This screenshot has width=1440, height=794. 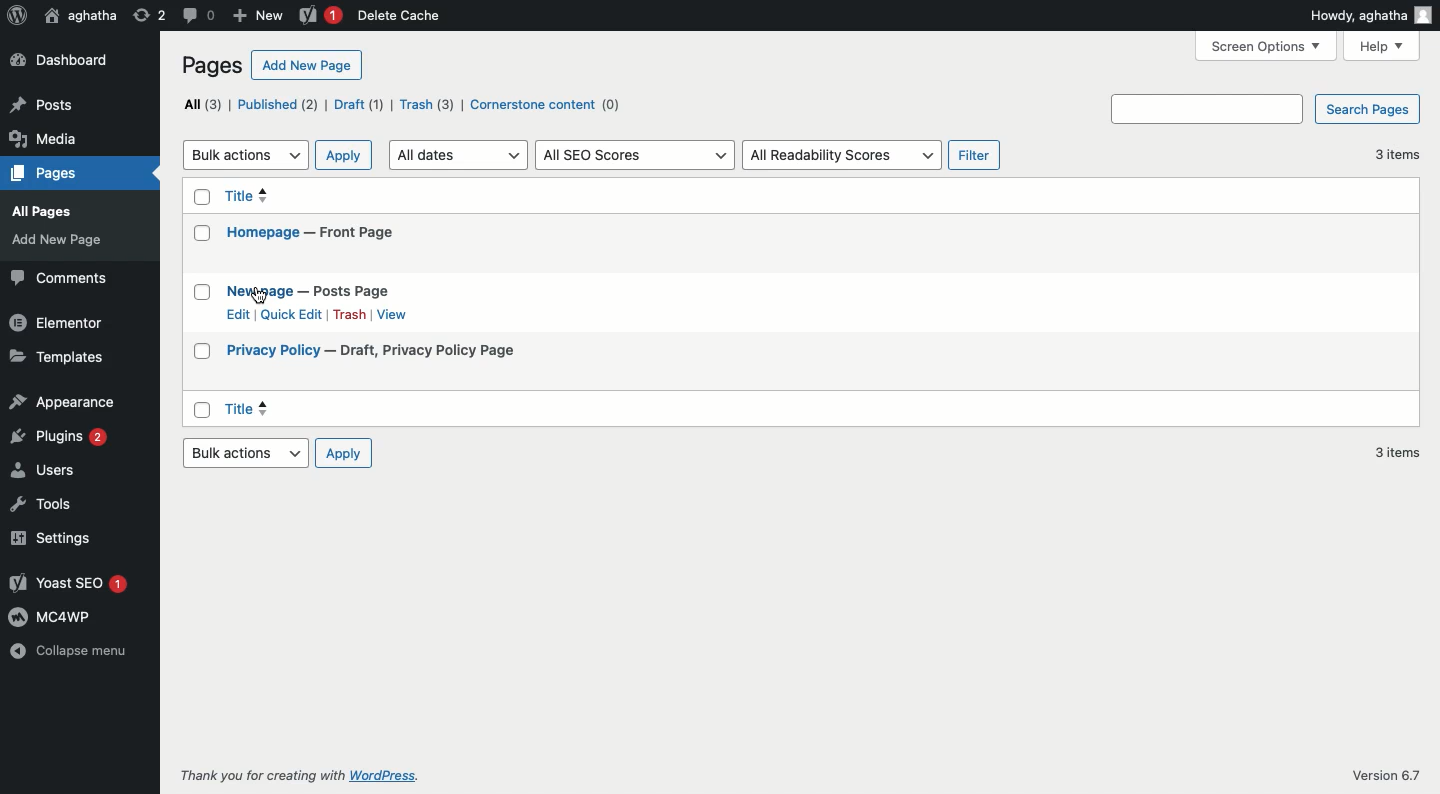 What do you see at coordinates (359, 104) in the screenshot?
I see `Draft` at bounding box center [359, 104].